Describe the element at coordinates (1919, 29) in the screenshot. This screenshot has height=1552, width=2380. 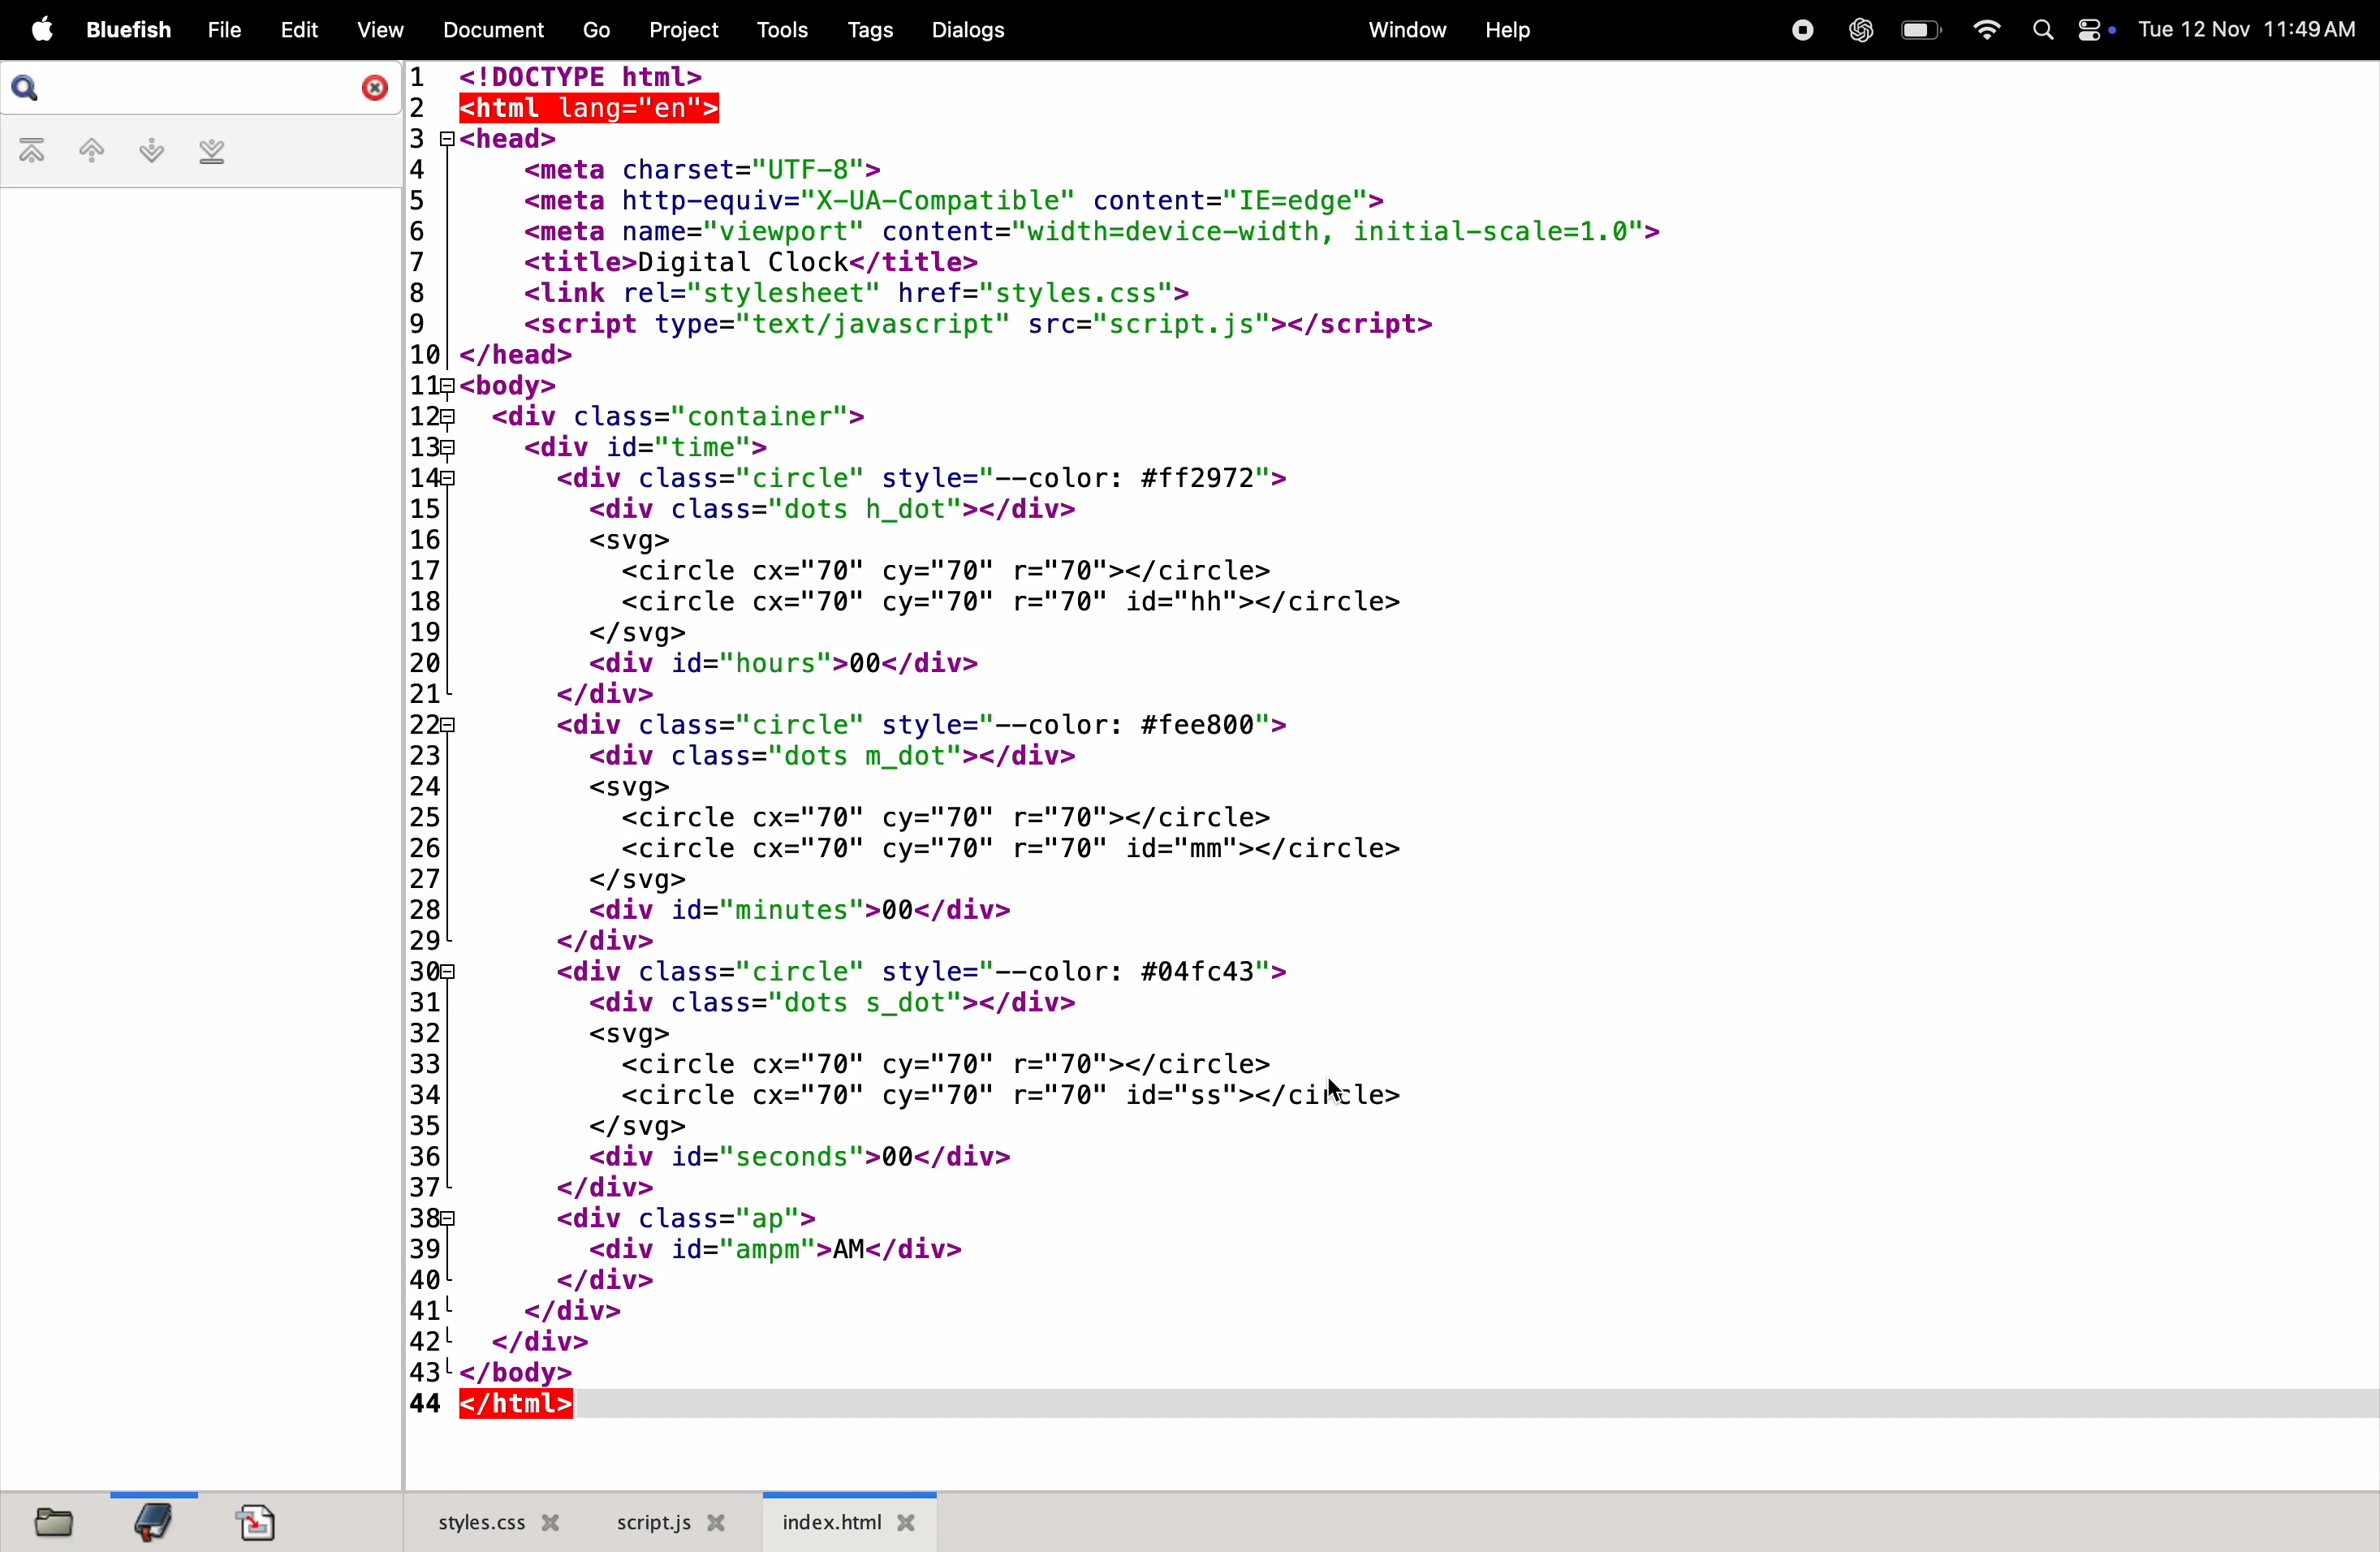
I see `battery` at that location.